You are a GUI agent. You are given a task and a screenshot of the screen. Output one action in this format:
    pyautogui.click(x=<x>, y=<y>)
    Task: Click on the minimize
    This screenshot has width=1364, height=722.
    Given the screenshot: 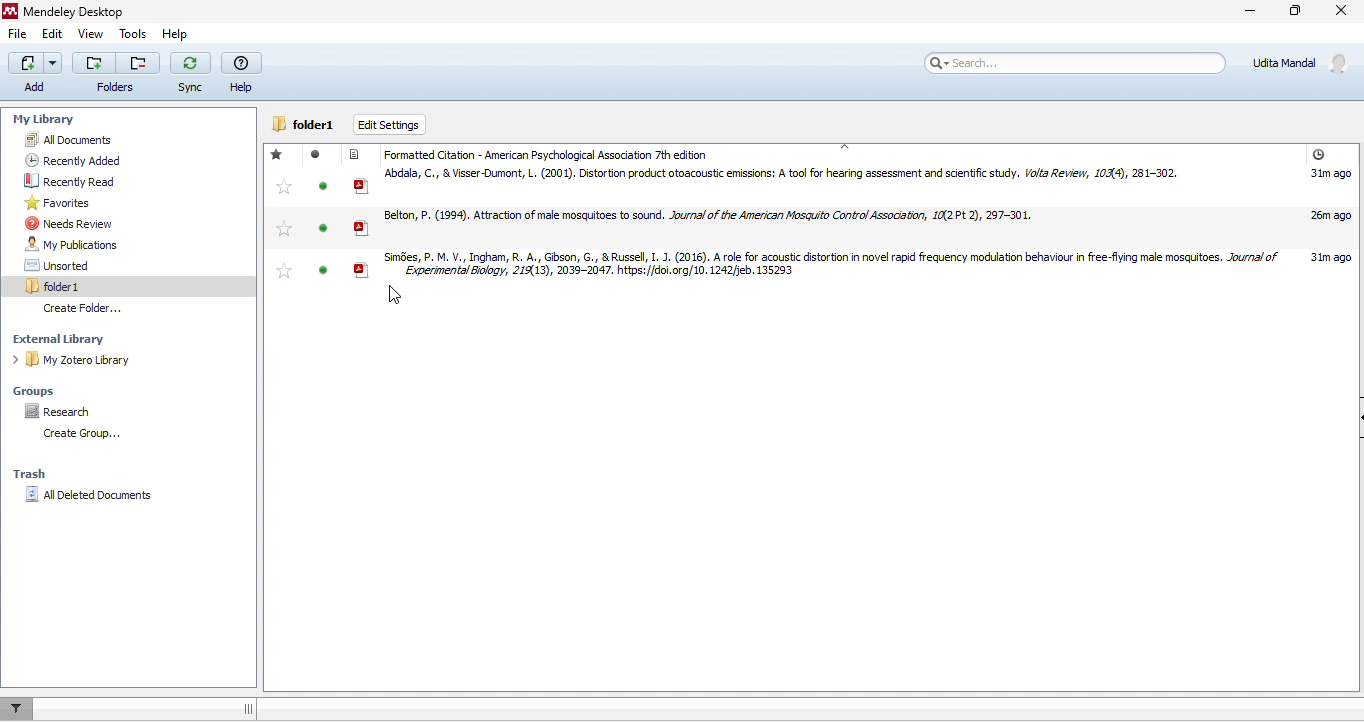 What is the action you would take?
    pyautogui.click(x=1240, y=17)
    